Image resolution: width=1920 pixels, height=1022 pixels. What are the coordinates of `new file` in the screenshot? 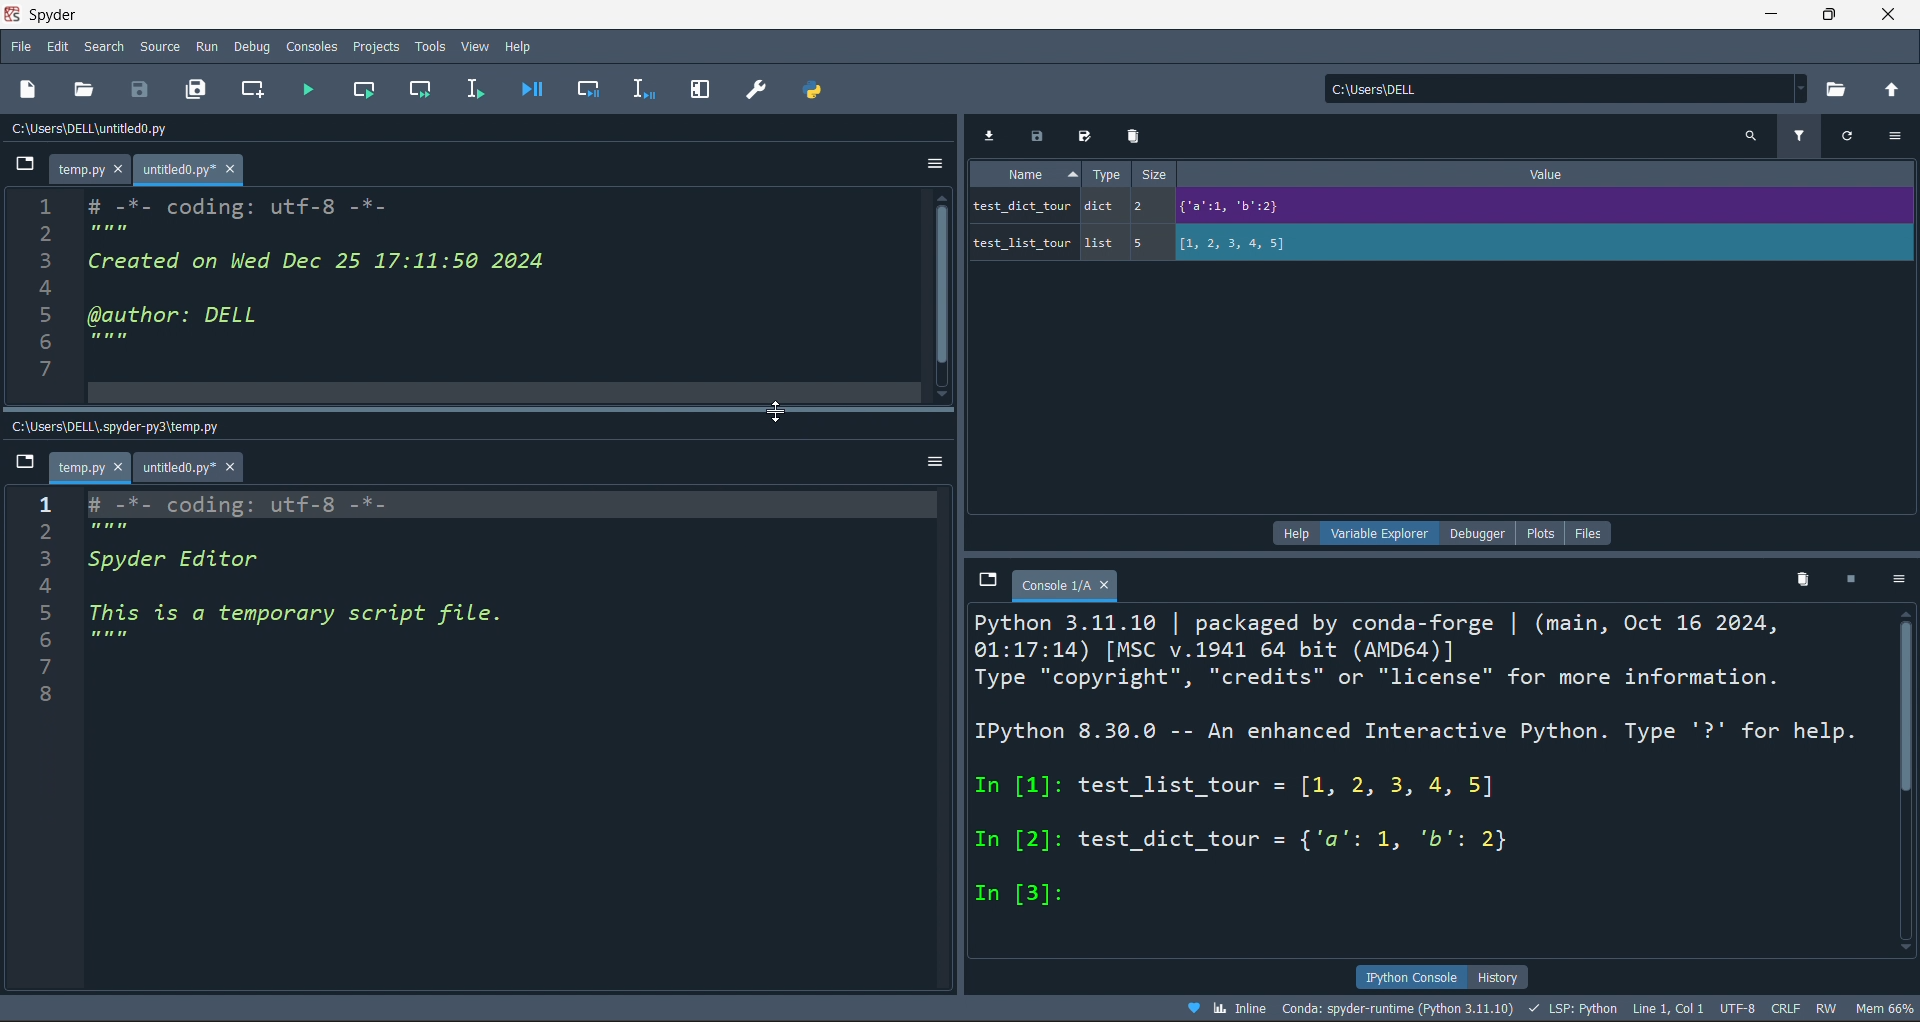 It's located at (39, 88).